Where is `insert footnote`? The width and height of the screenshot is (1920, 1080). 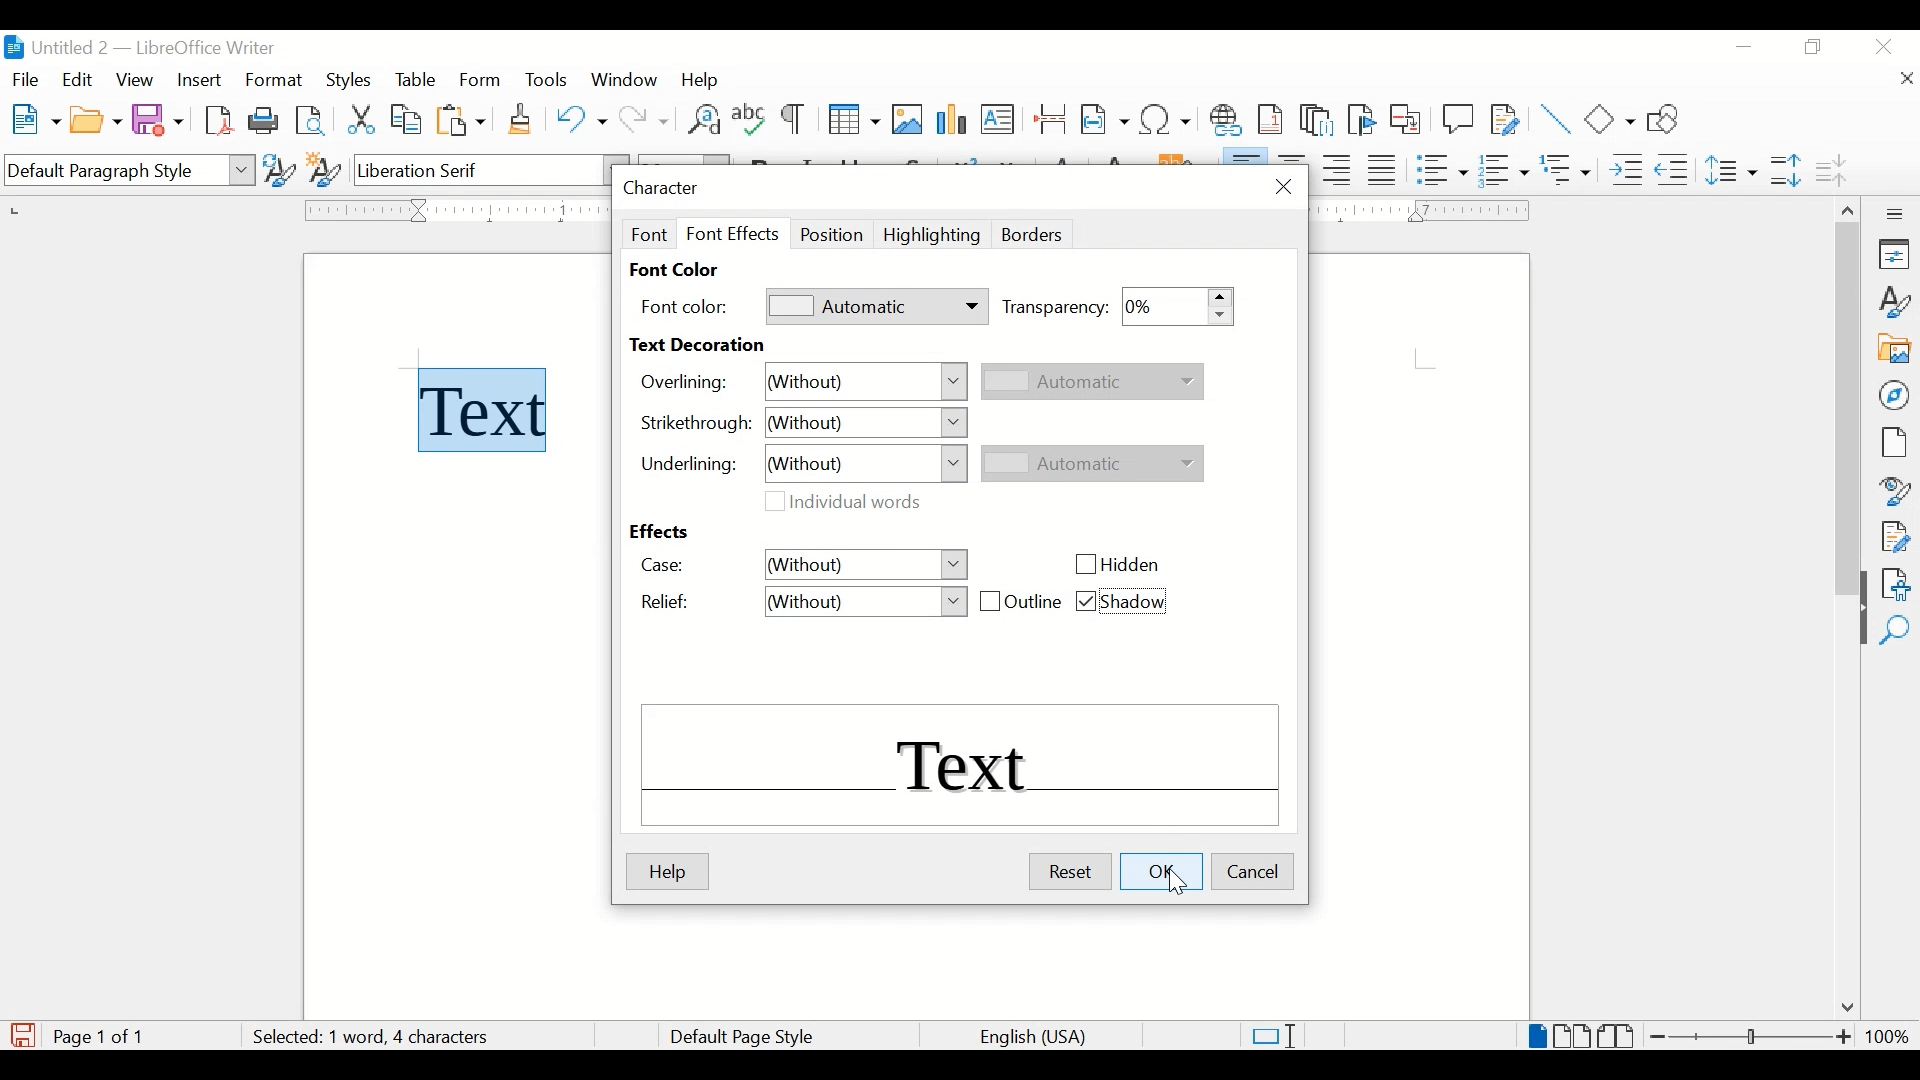 insert footnote is located at coordinates (1274, 119).